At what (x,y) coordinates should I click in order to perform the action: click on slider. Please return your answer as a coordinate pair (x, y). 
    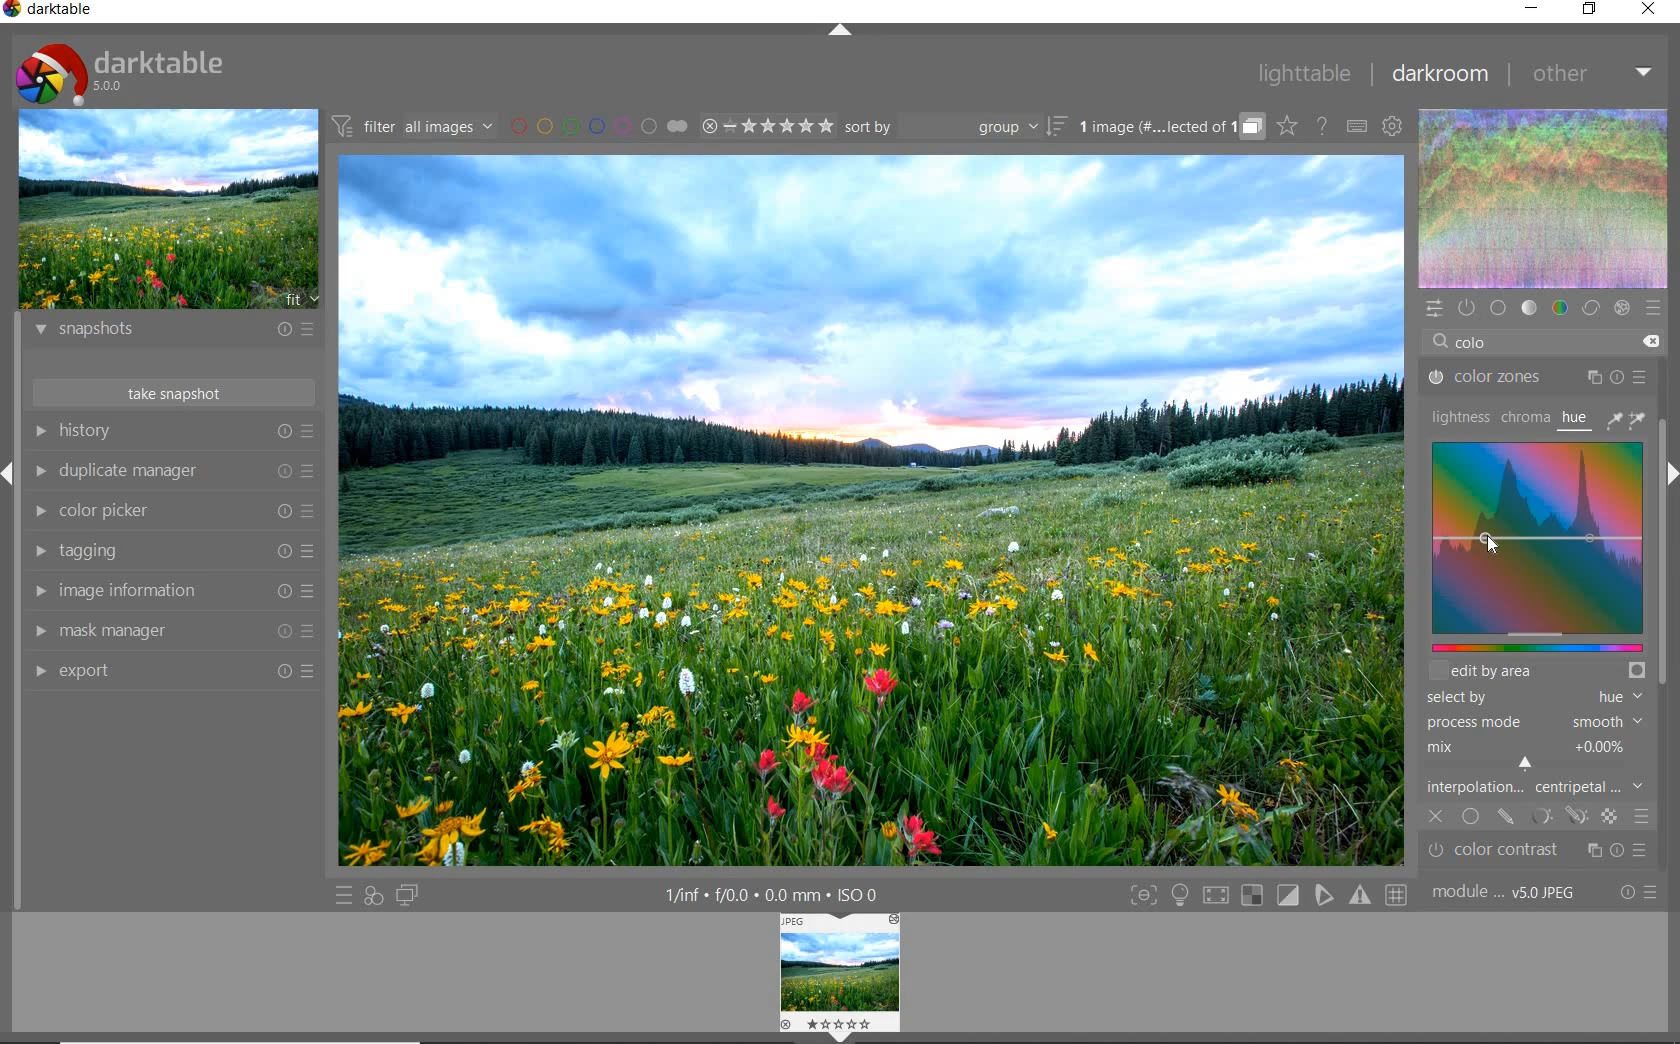
    Looking at the image, I should click on (1535, 647).